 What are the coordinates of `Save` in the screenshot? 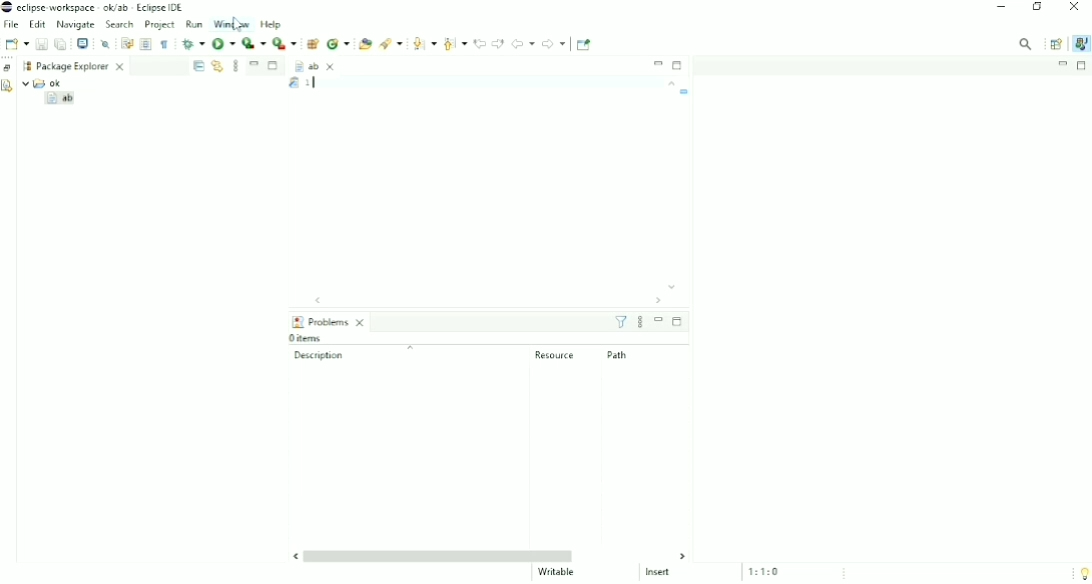 It's located at (41, 44).